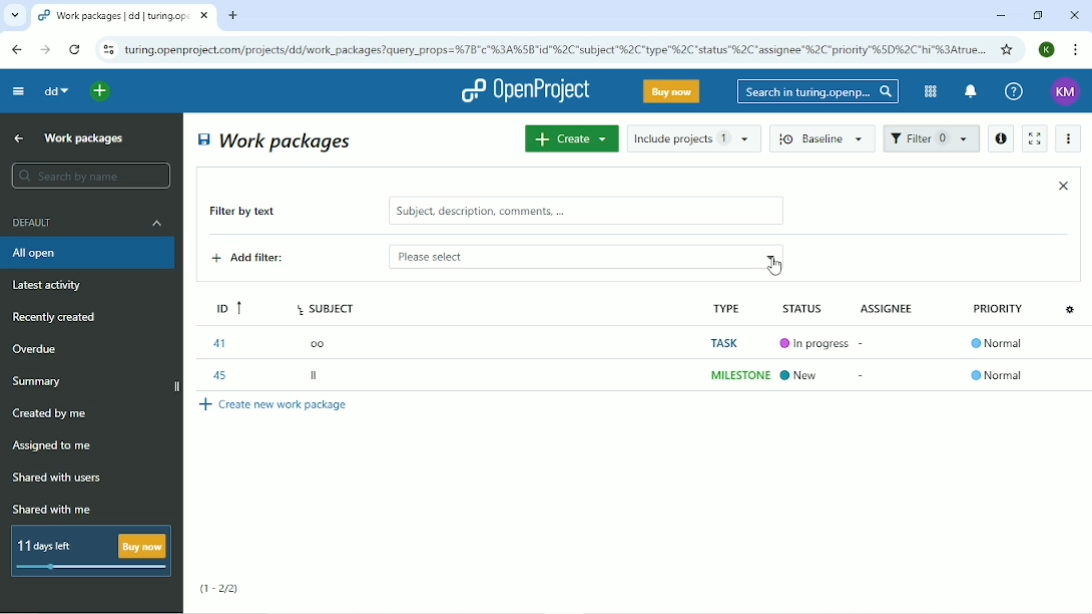 Image resolution: width=1092 pixels, height=614 pixels. What do you see at coordinates (1007, 49) in the screenshot?
I see `Bookmark this tab` at bounding box center [1007, 49].